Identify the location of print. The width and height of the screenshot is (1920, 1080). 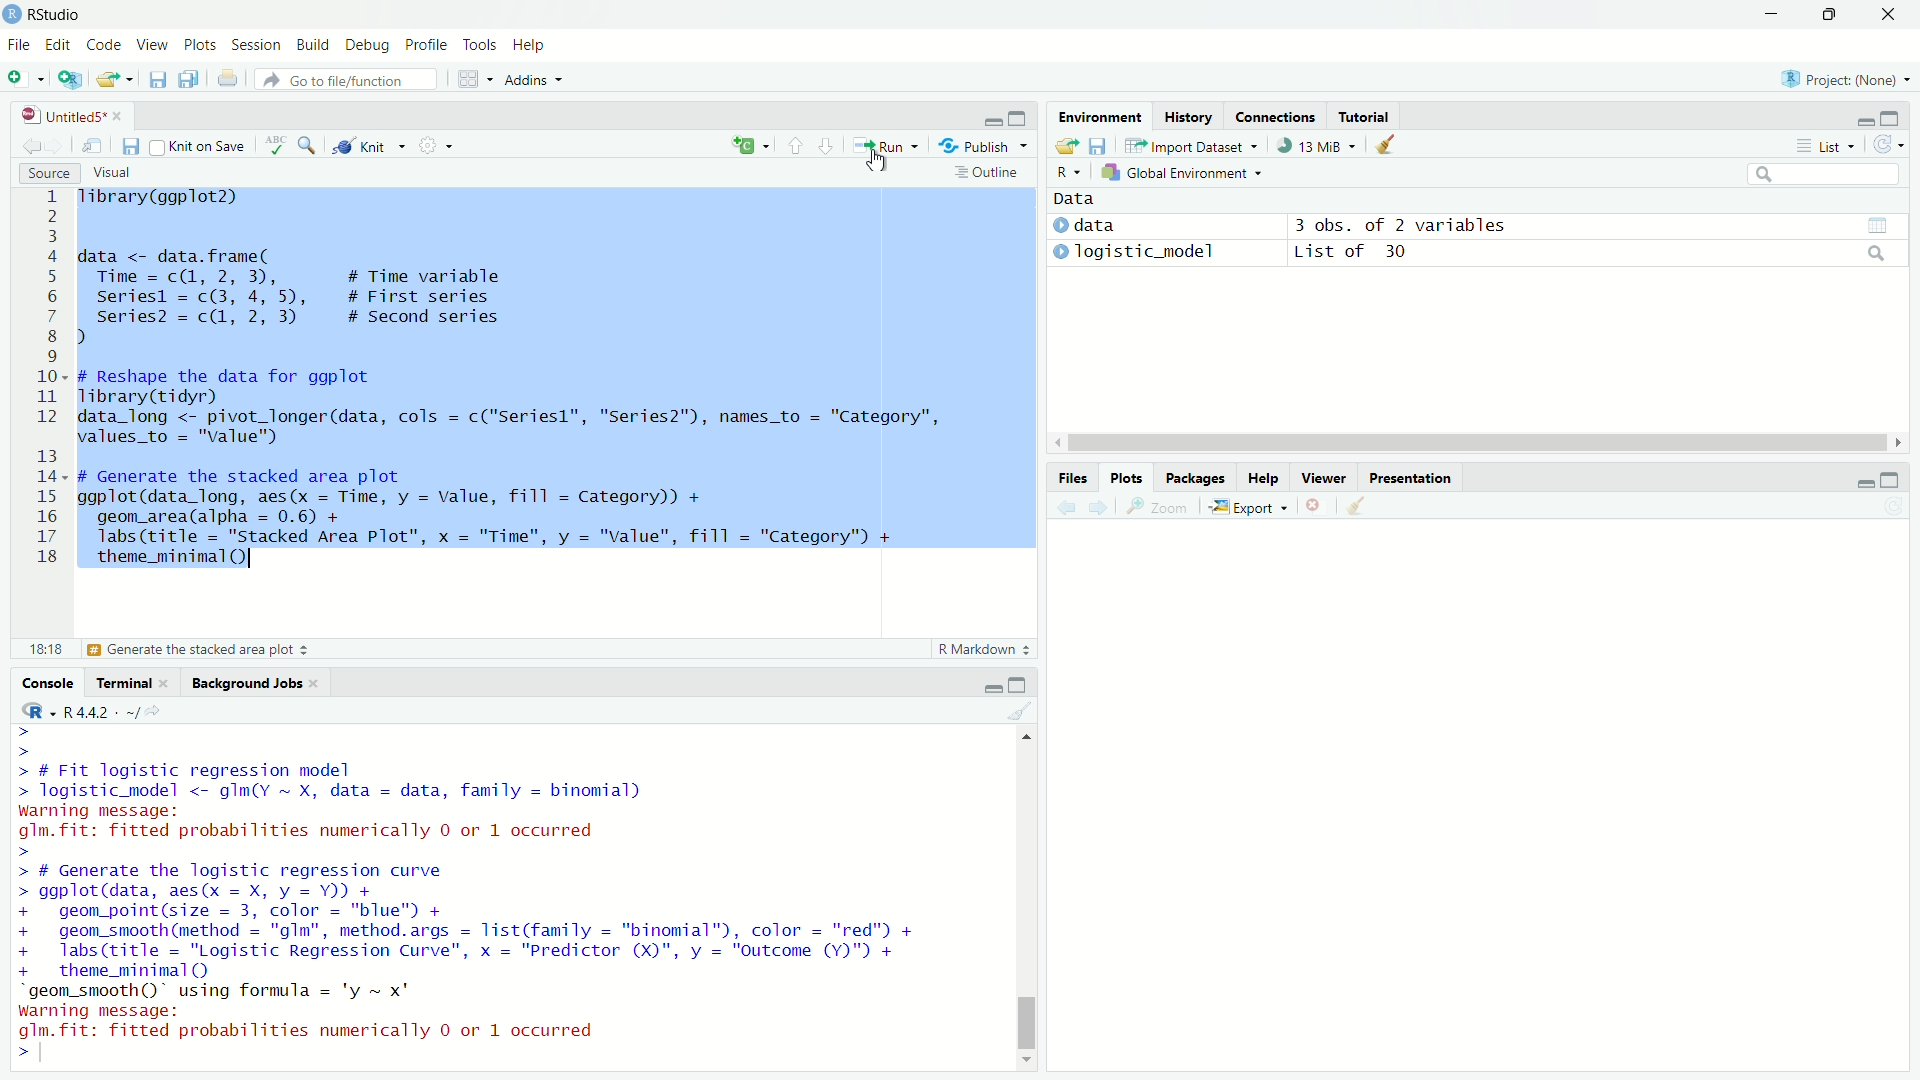
(230, 86).